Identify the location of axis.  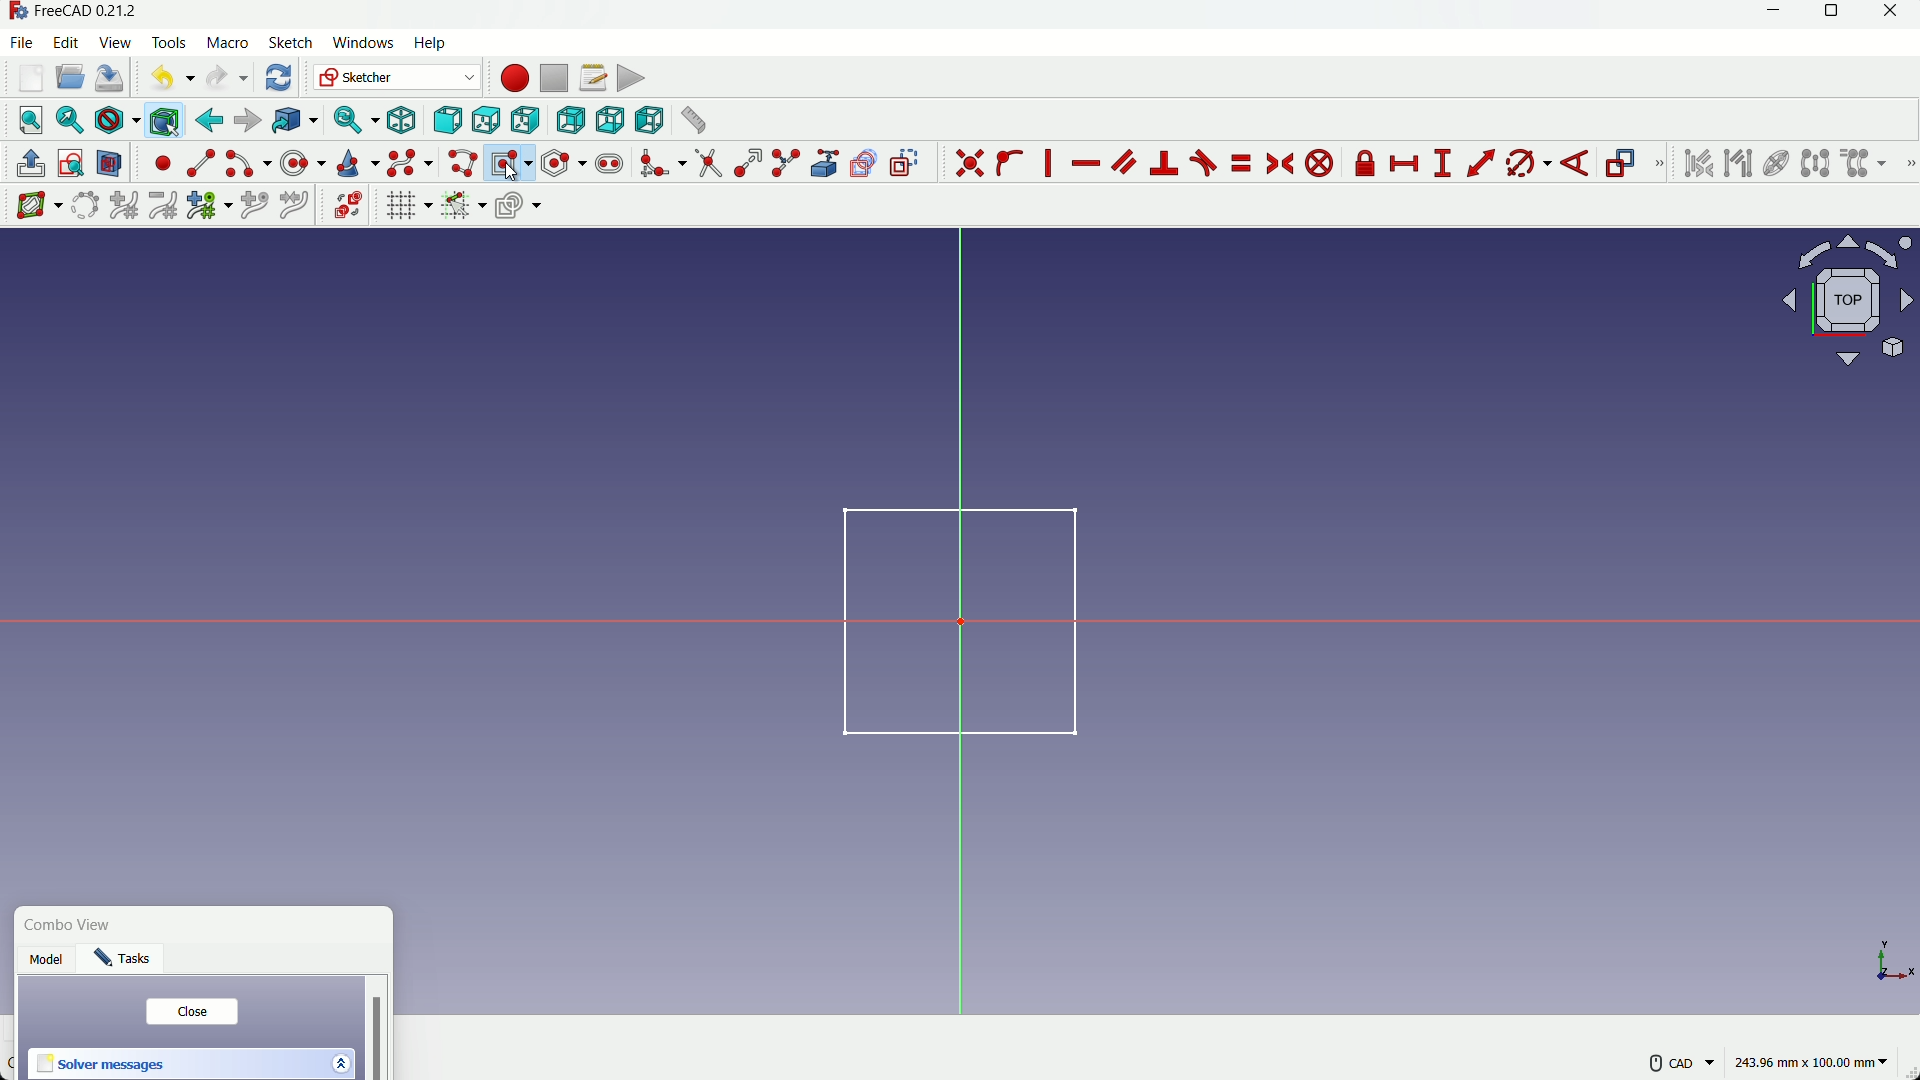
(1890, 952).